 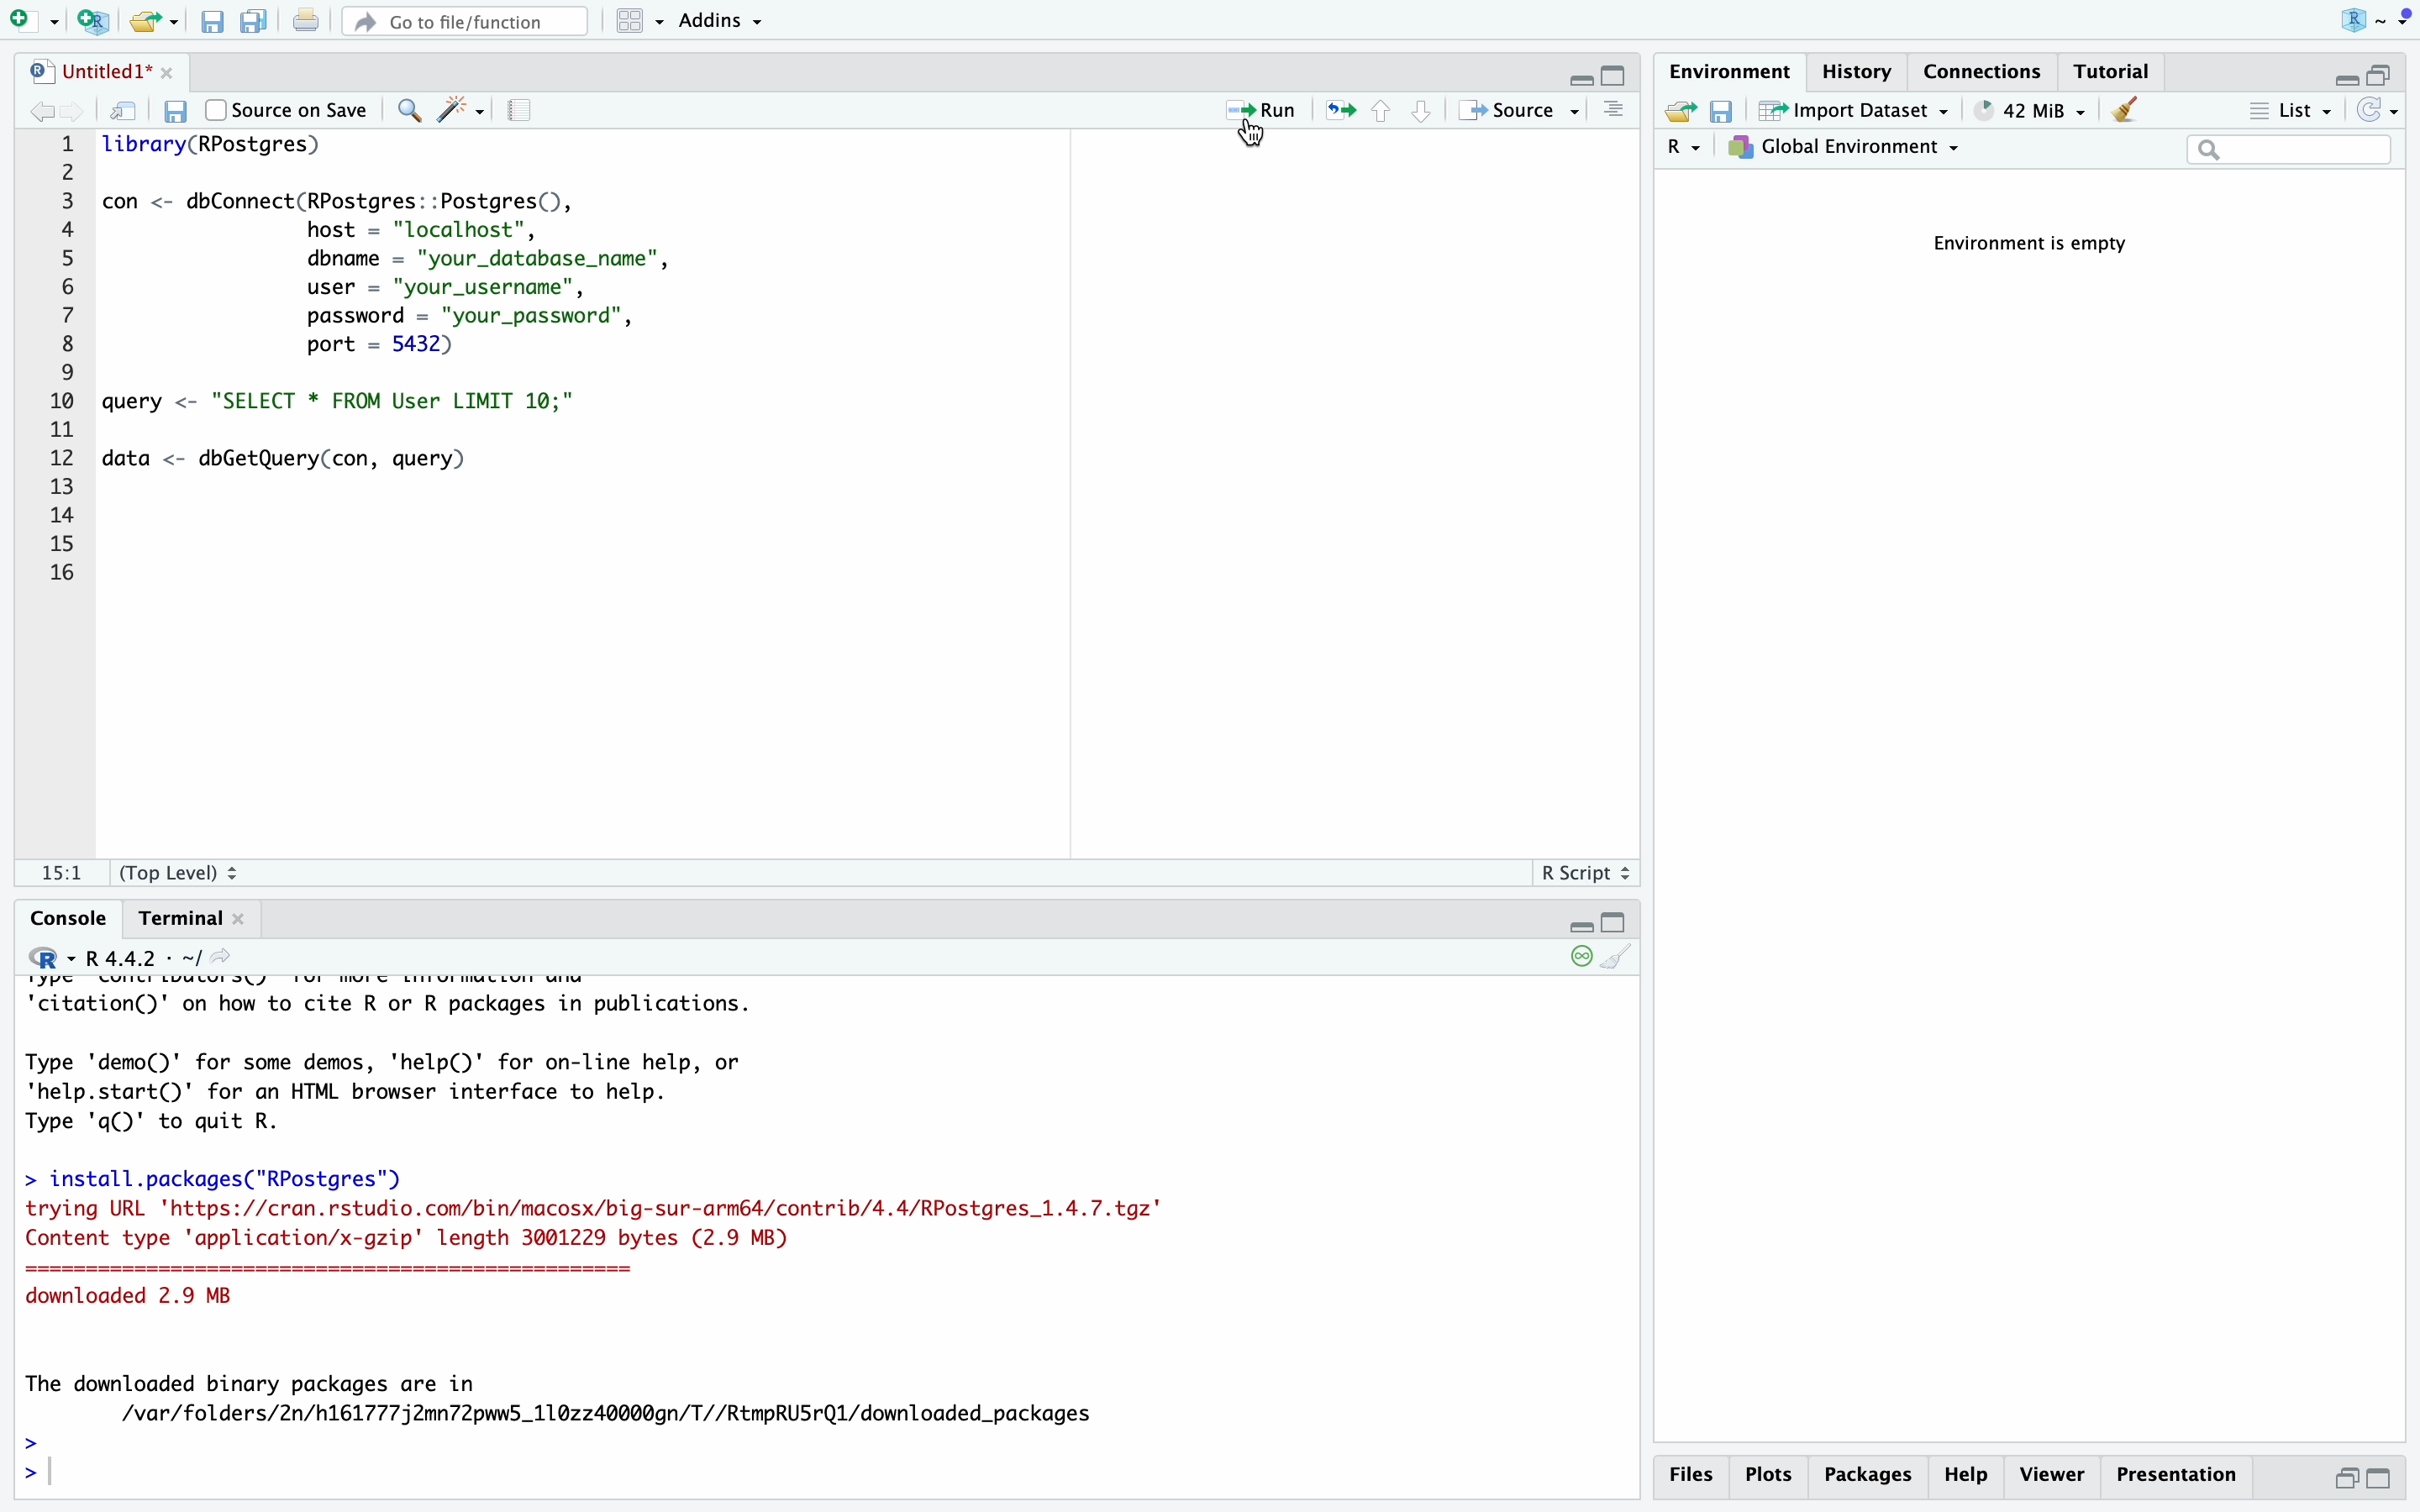 What do you see at coordinates (260, 1172) in the screenshot?
I see `> install.packages("RPostgres')` at bounding box center [260, 1172].